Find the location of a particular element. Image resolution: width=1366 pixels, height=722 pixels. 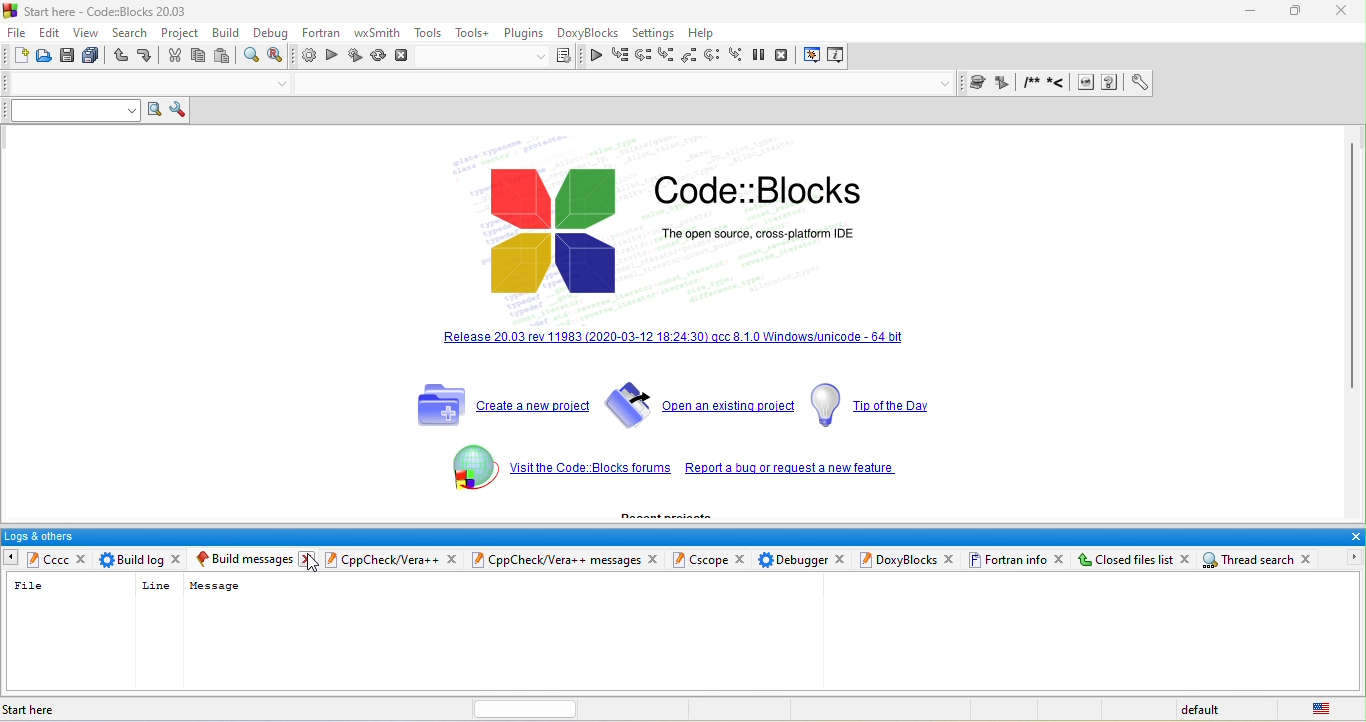

redo is located at coordinates (148, 56).